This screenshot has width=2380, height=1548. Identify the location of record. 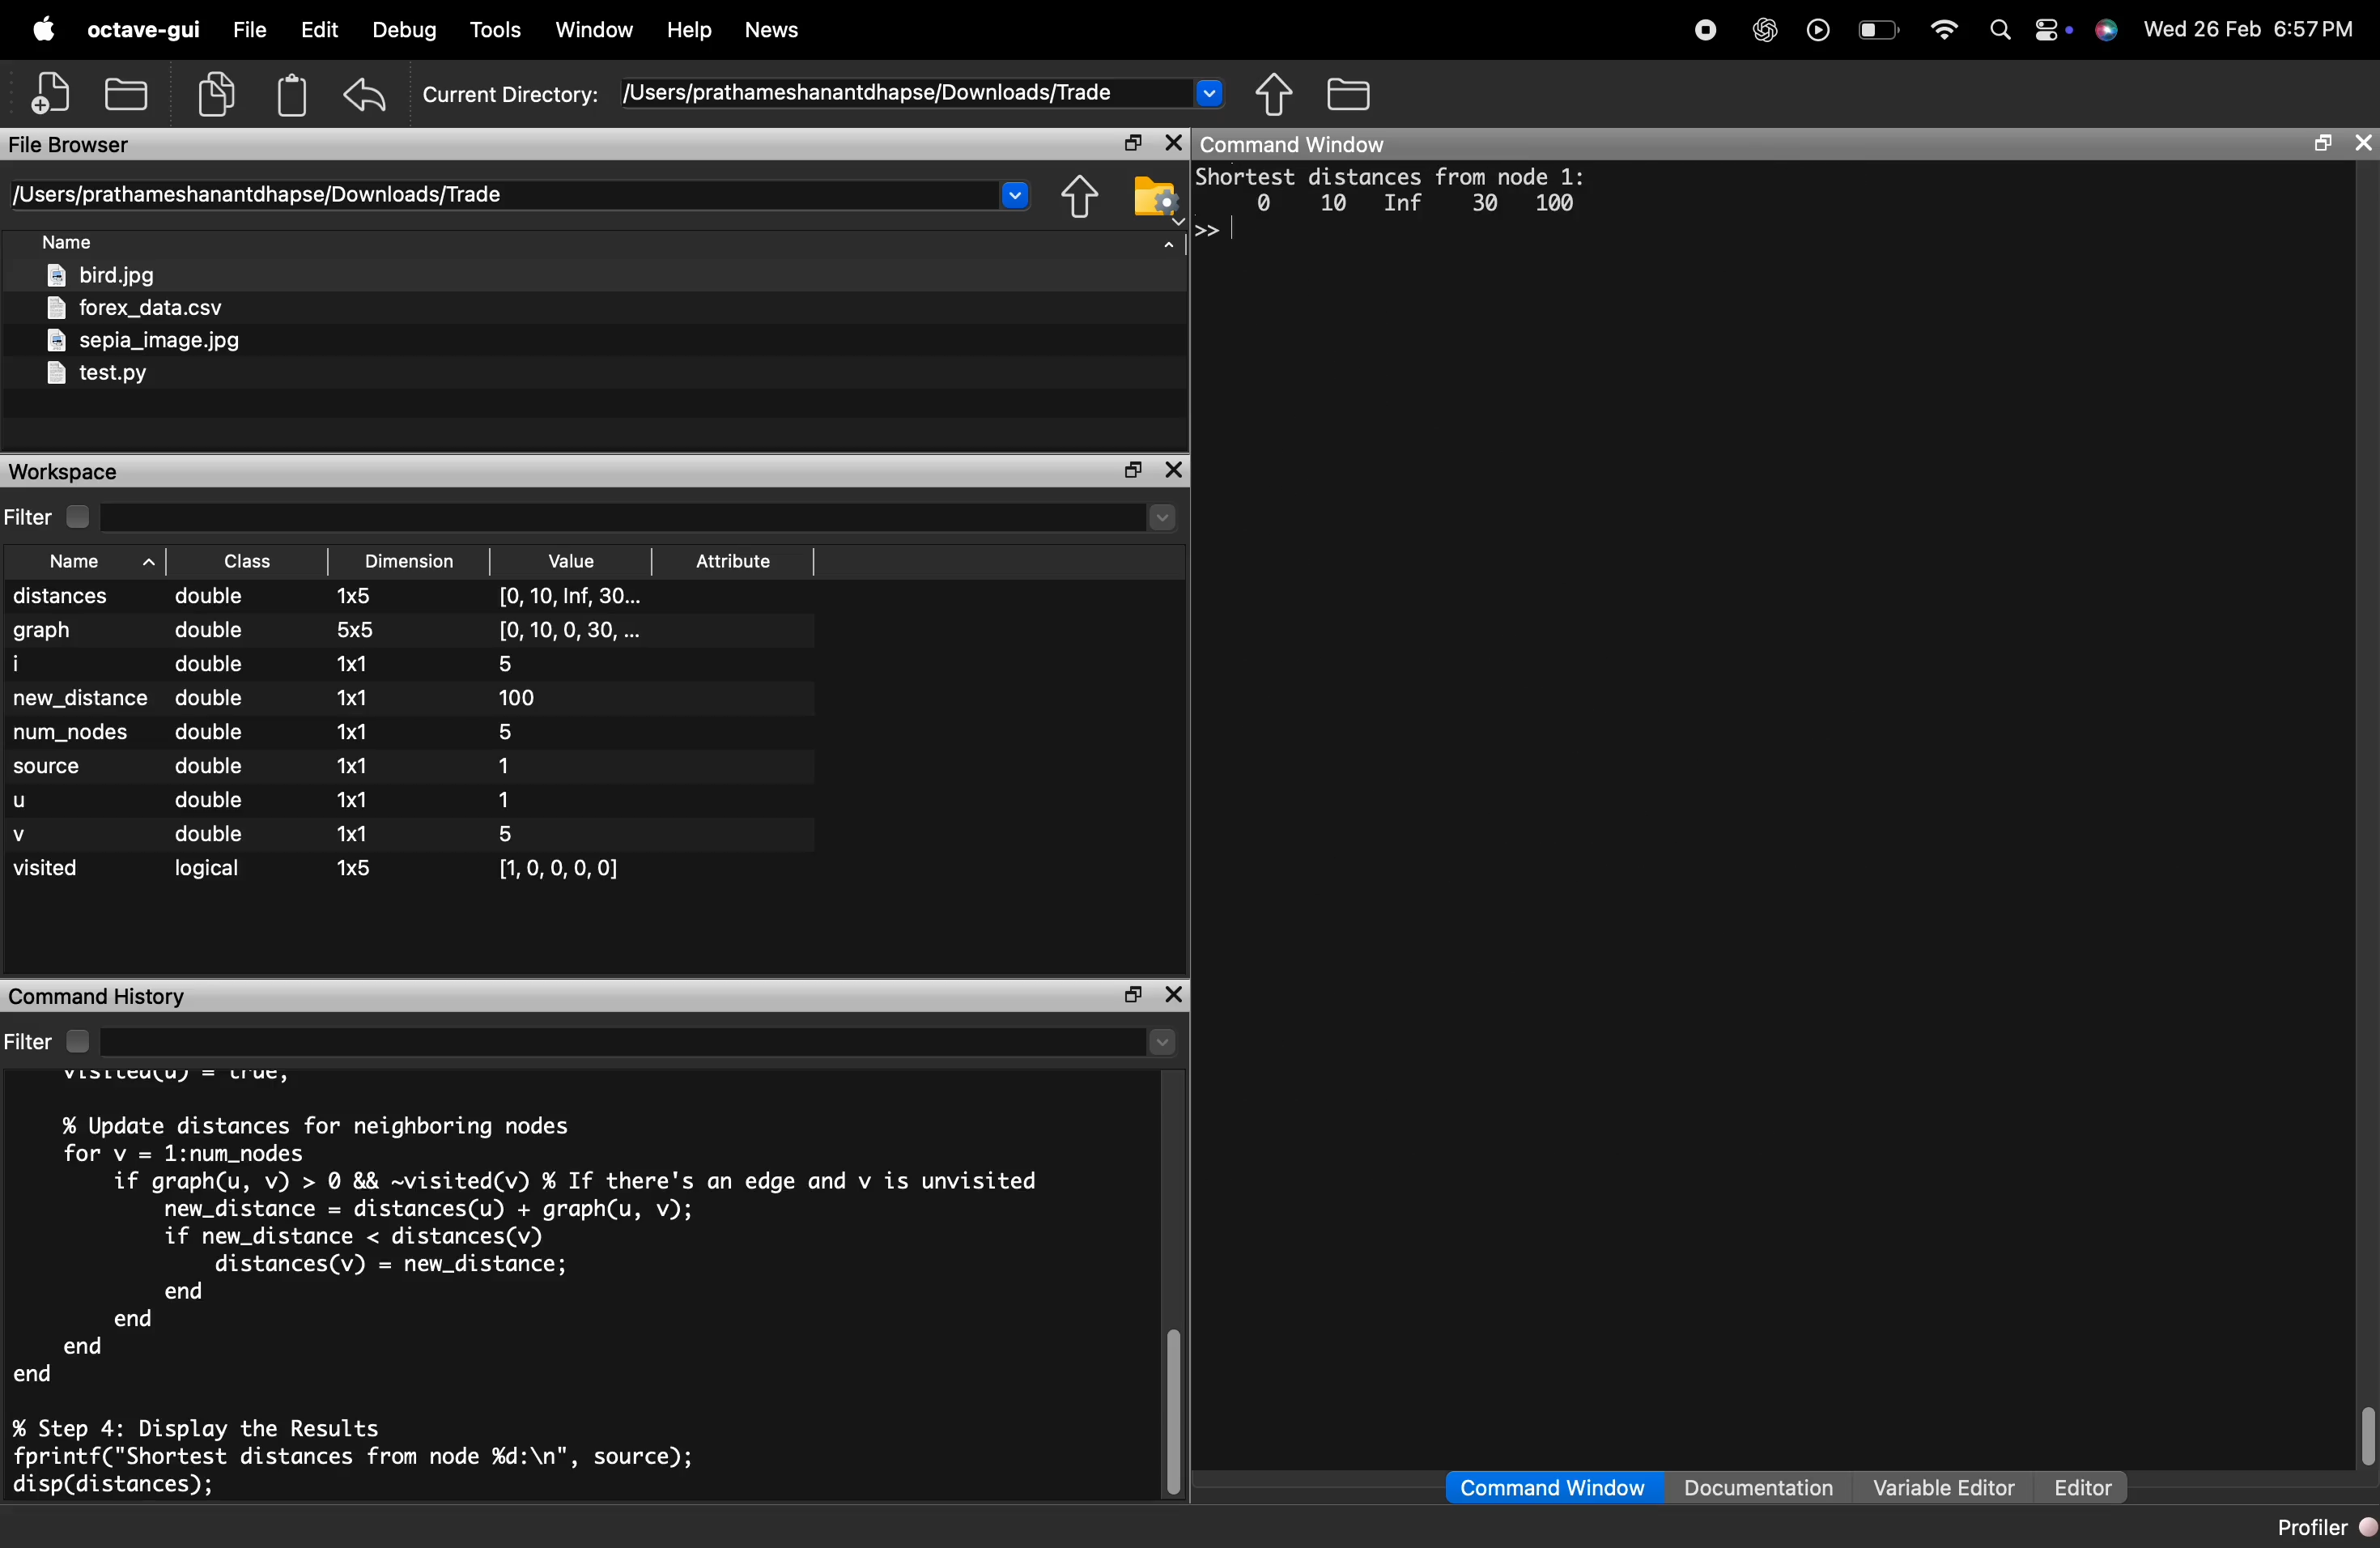
(1709, 30).